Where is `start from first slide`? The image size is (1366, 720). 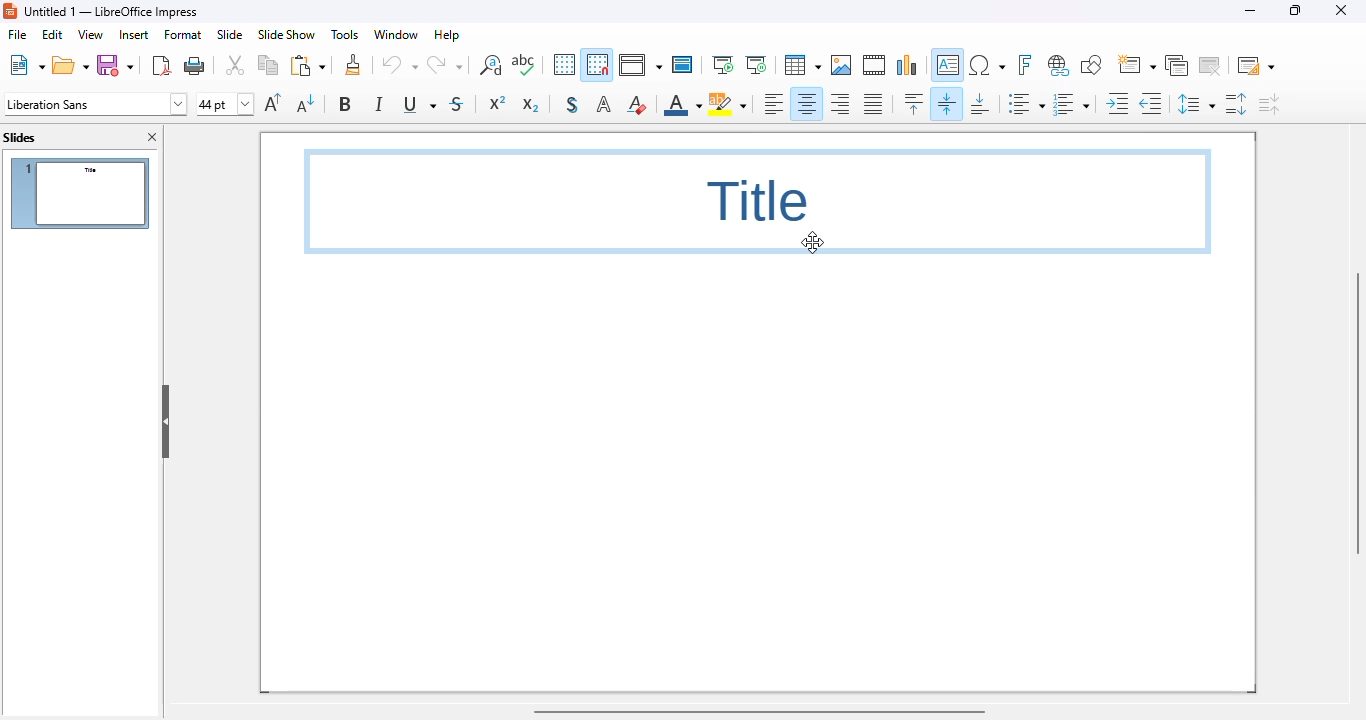
start from first slide is located at coordinates (723, 65).